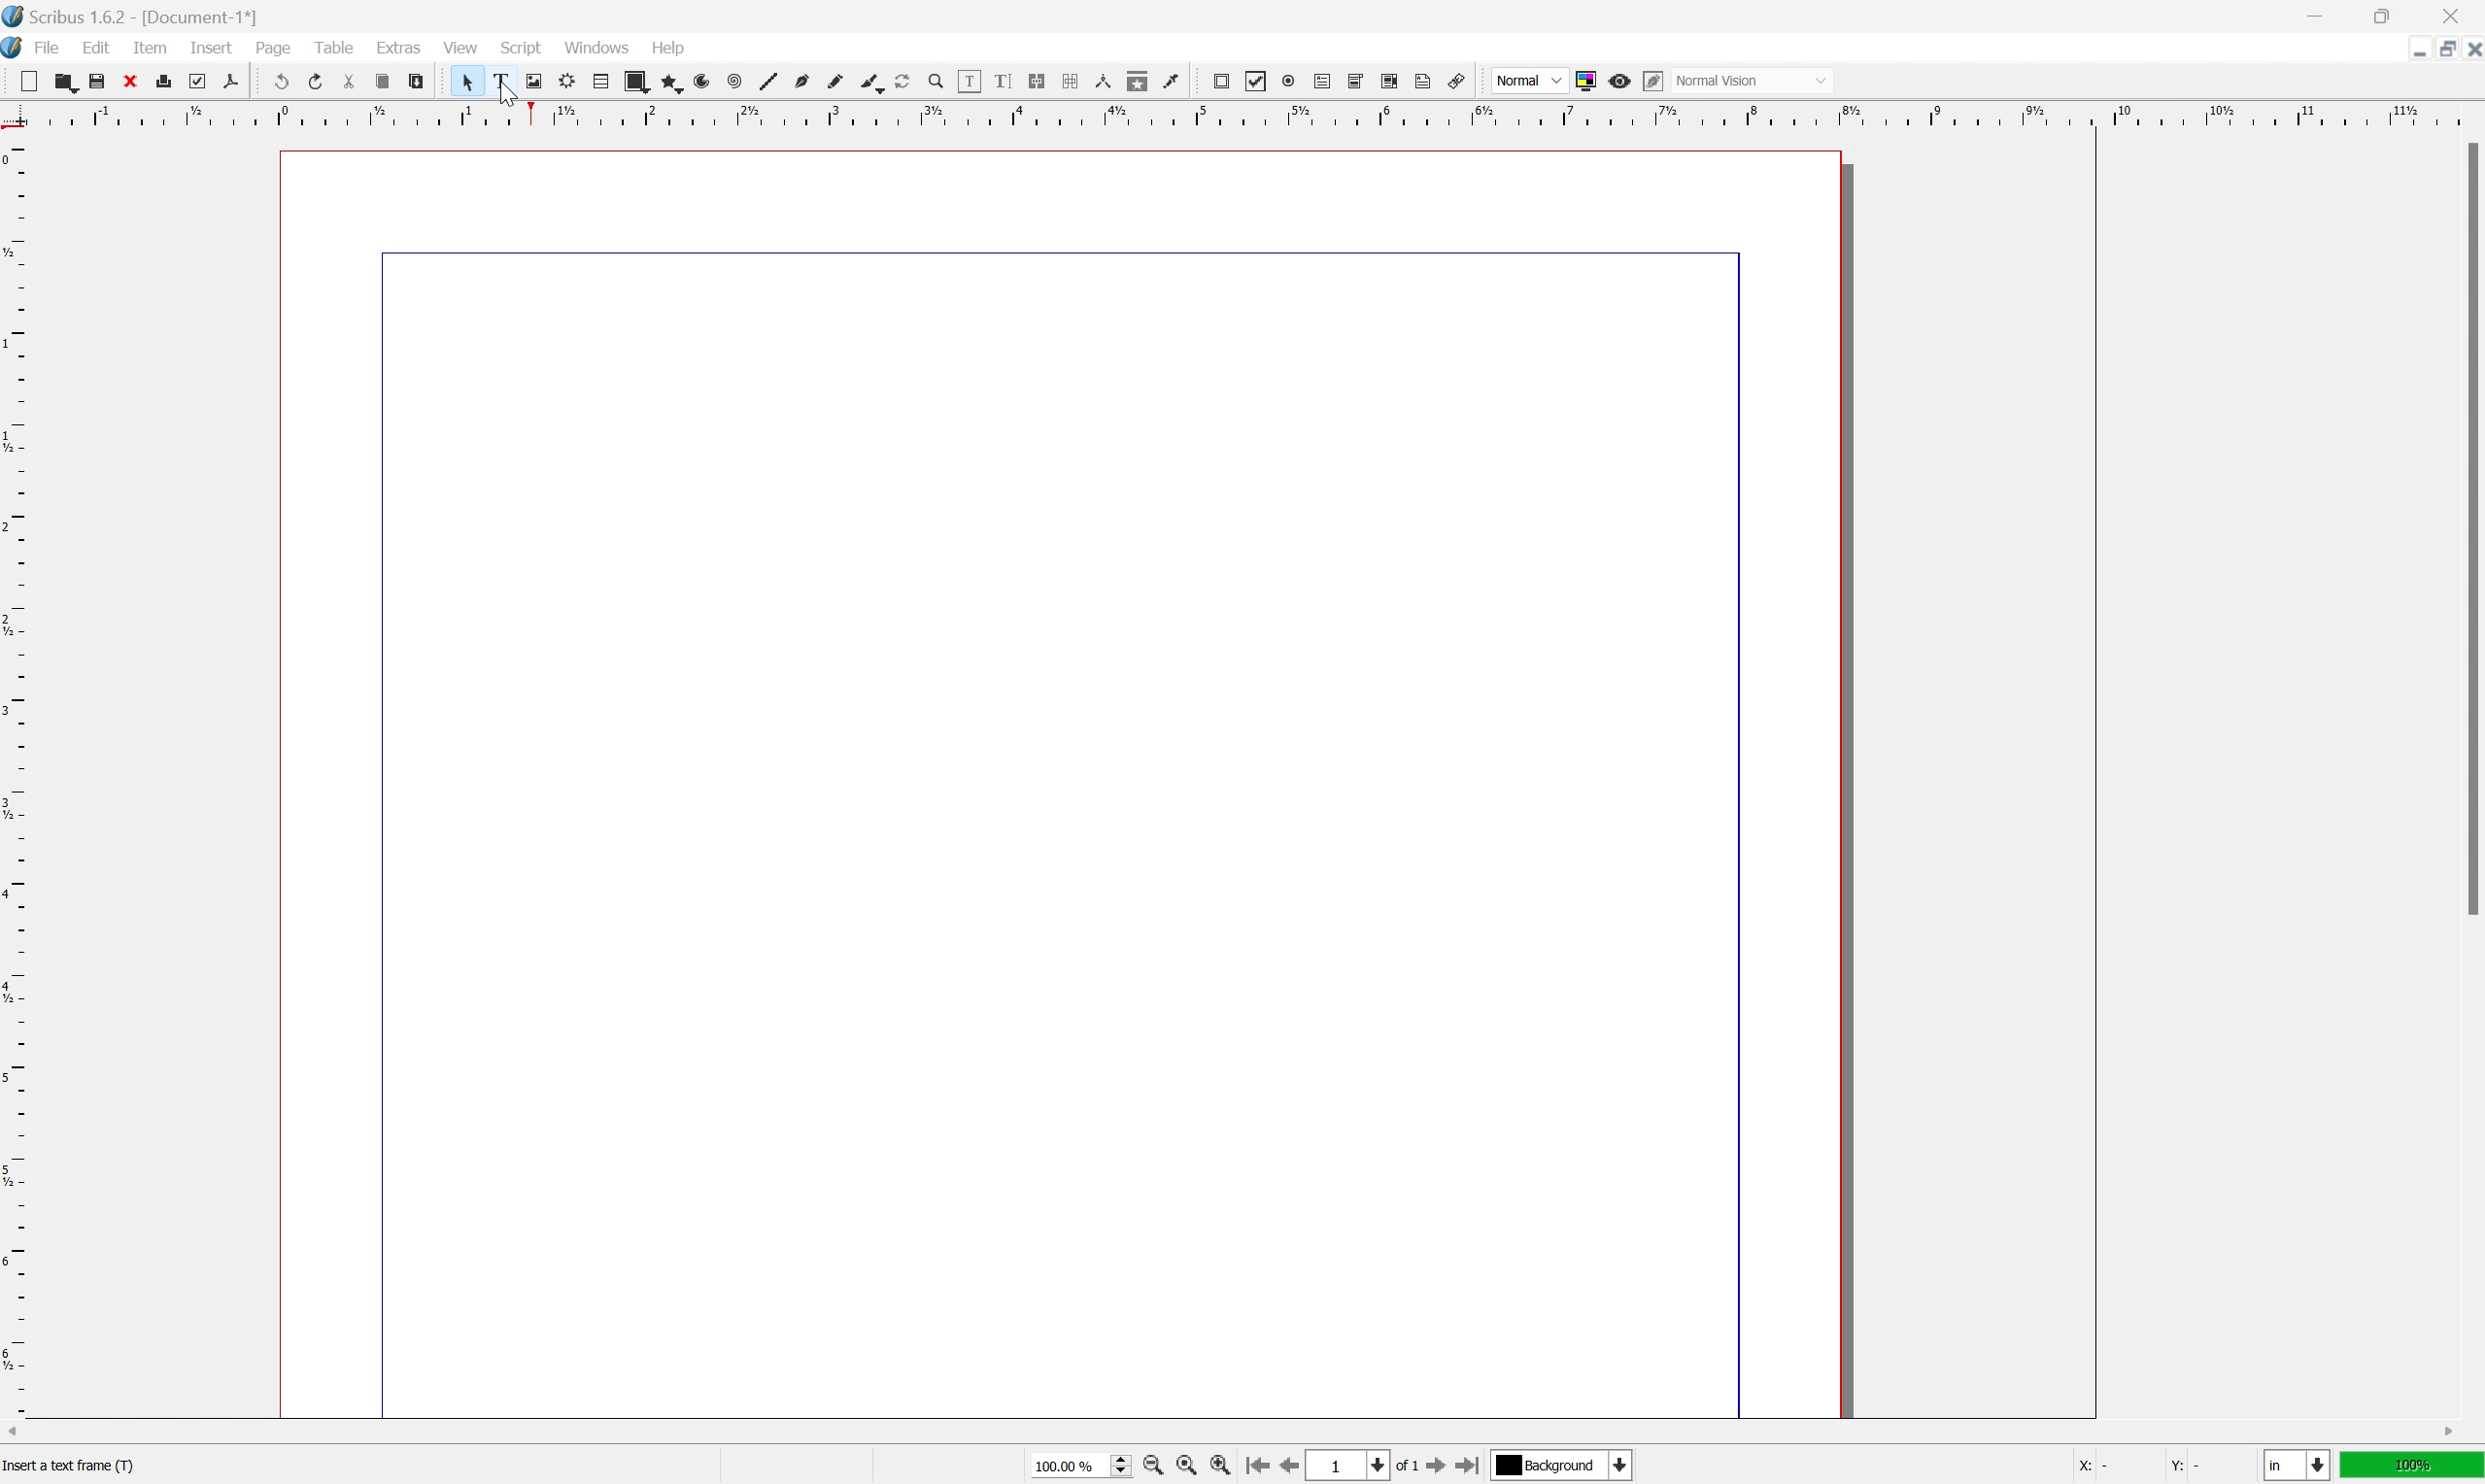 This screenshot has height=1484, width=2485. I want to click on ruler, so click(16, 774).